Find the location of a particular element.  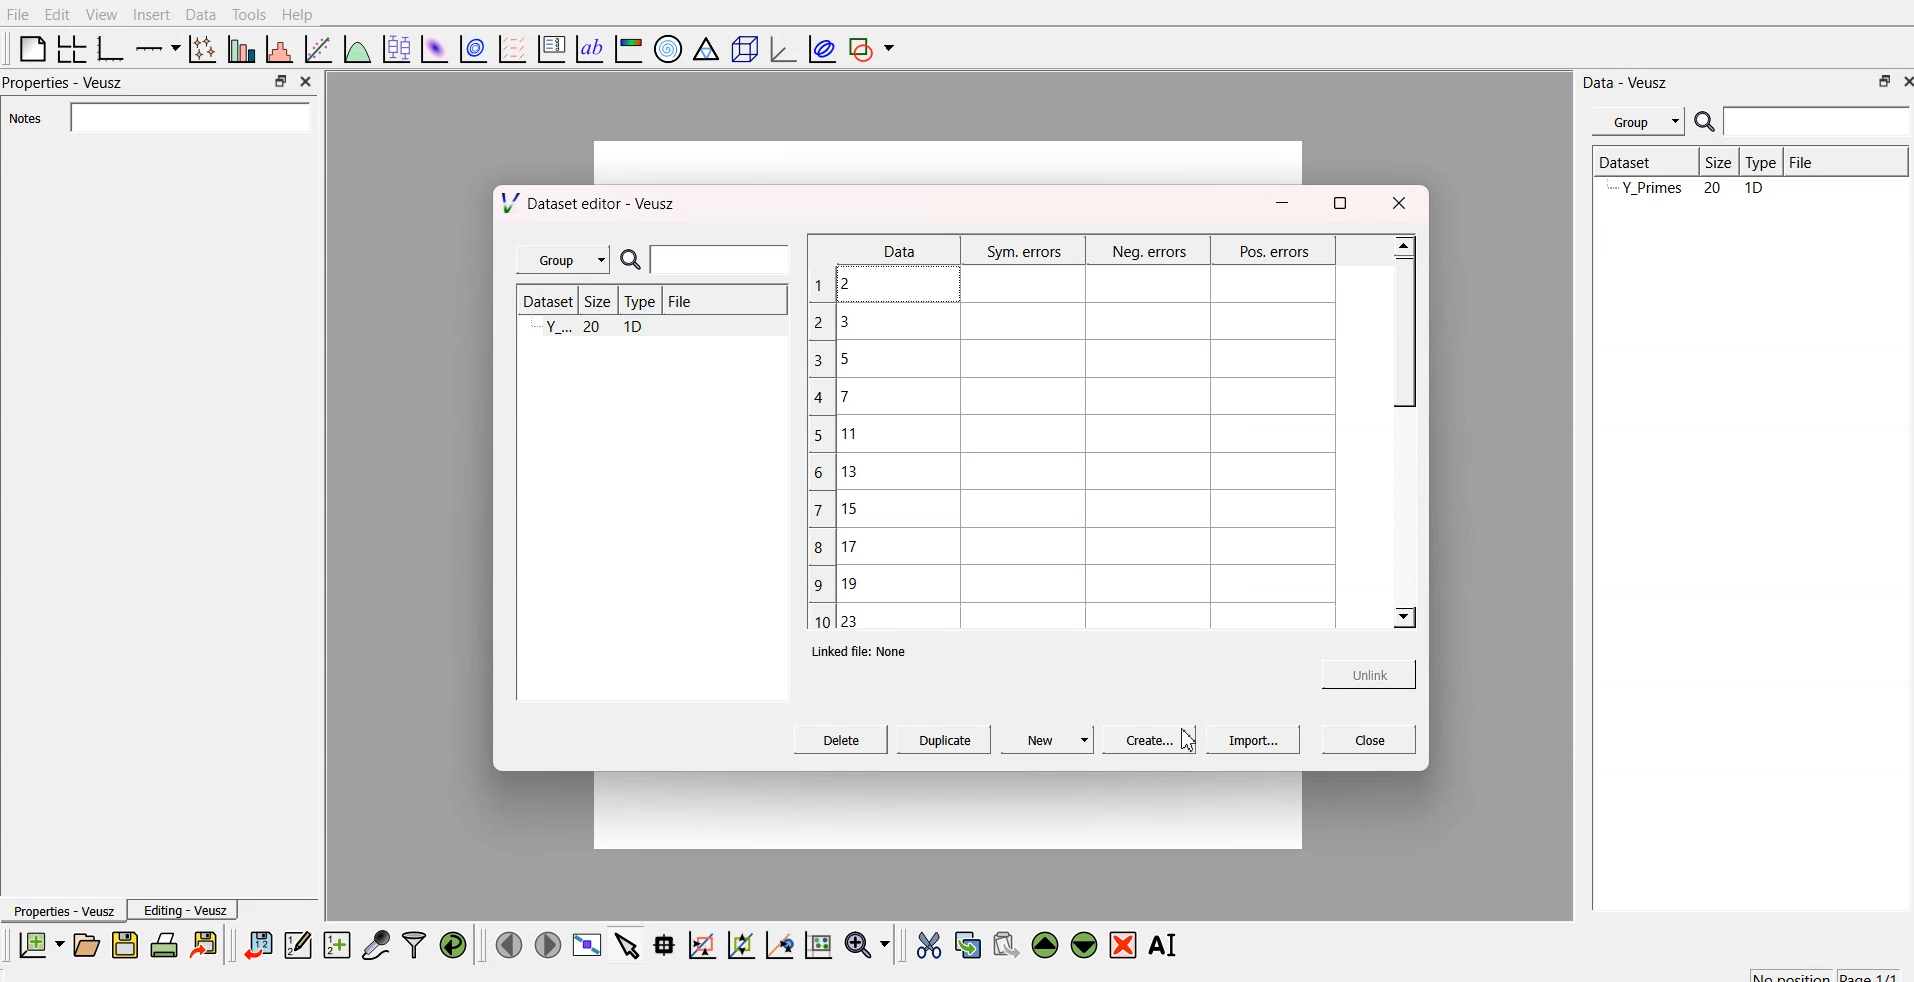

Tools is located at coordinates (248, 13).